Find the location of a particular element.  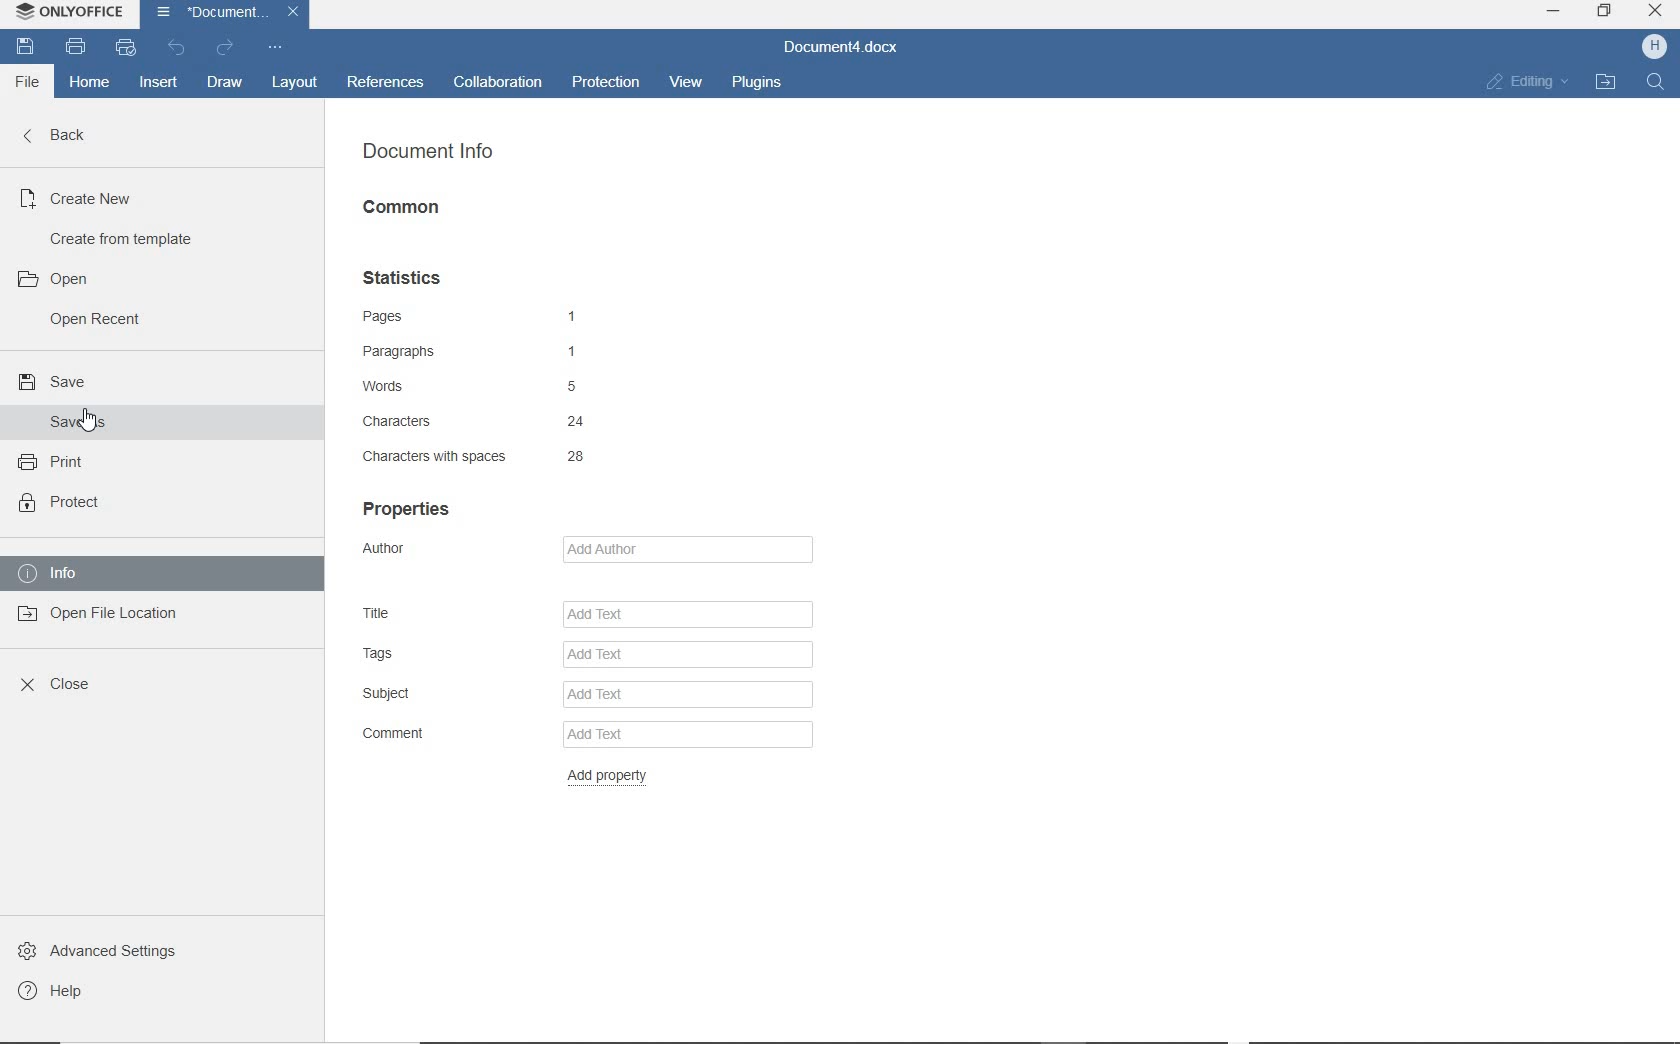

open is located at coordinates (52, 277).